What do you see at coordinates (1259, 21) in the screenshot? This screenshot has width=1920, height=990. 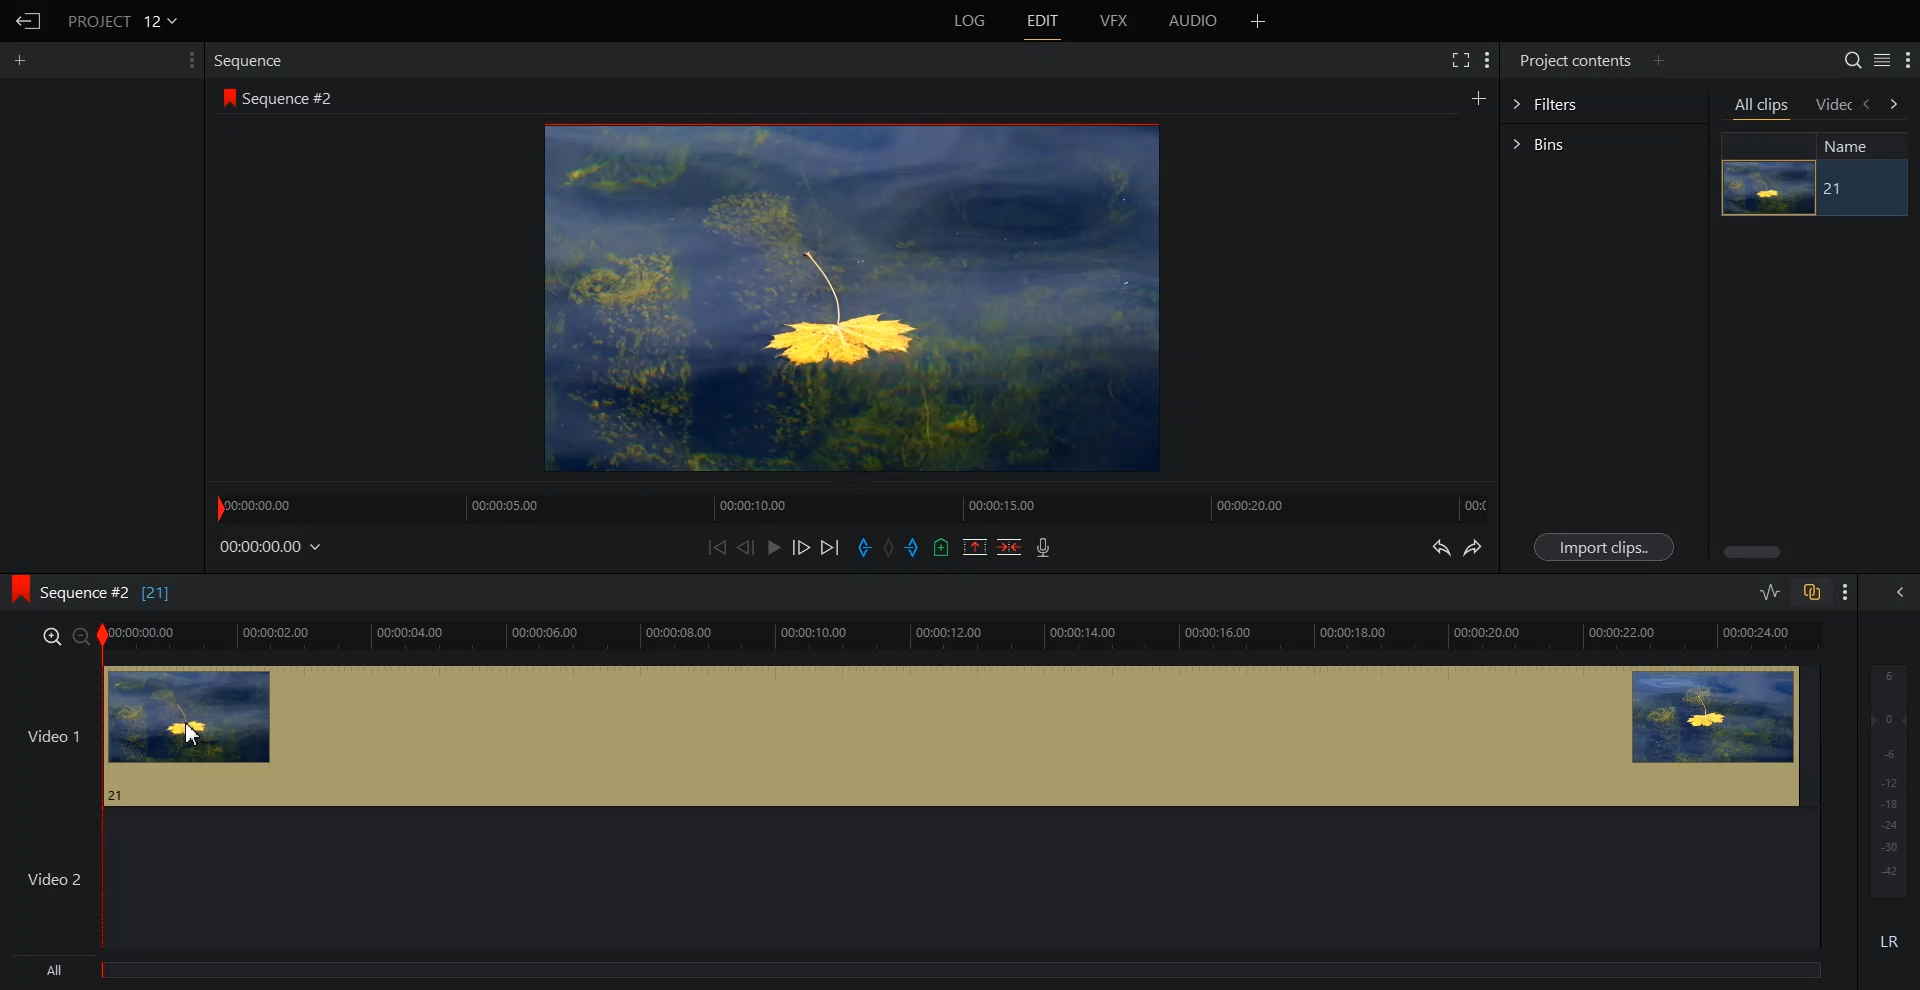 I see `Add File` at bounding box center [1259, 21].